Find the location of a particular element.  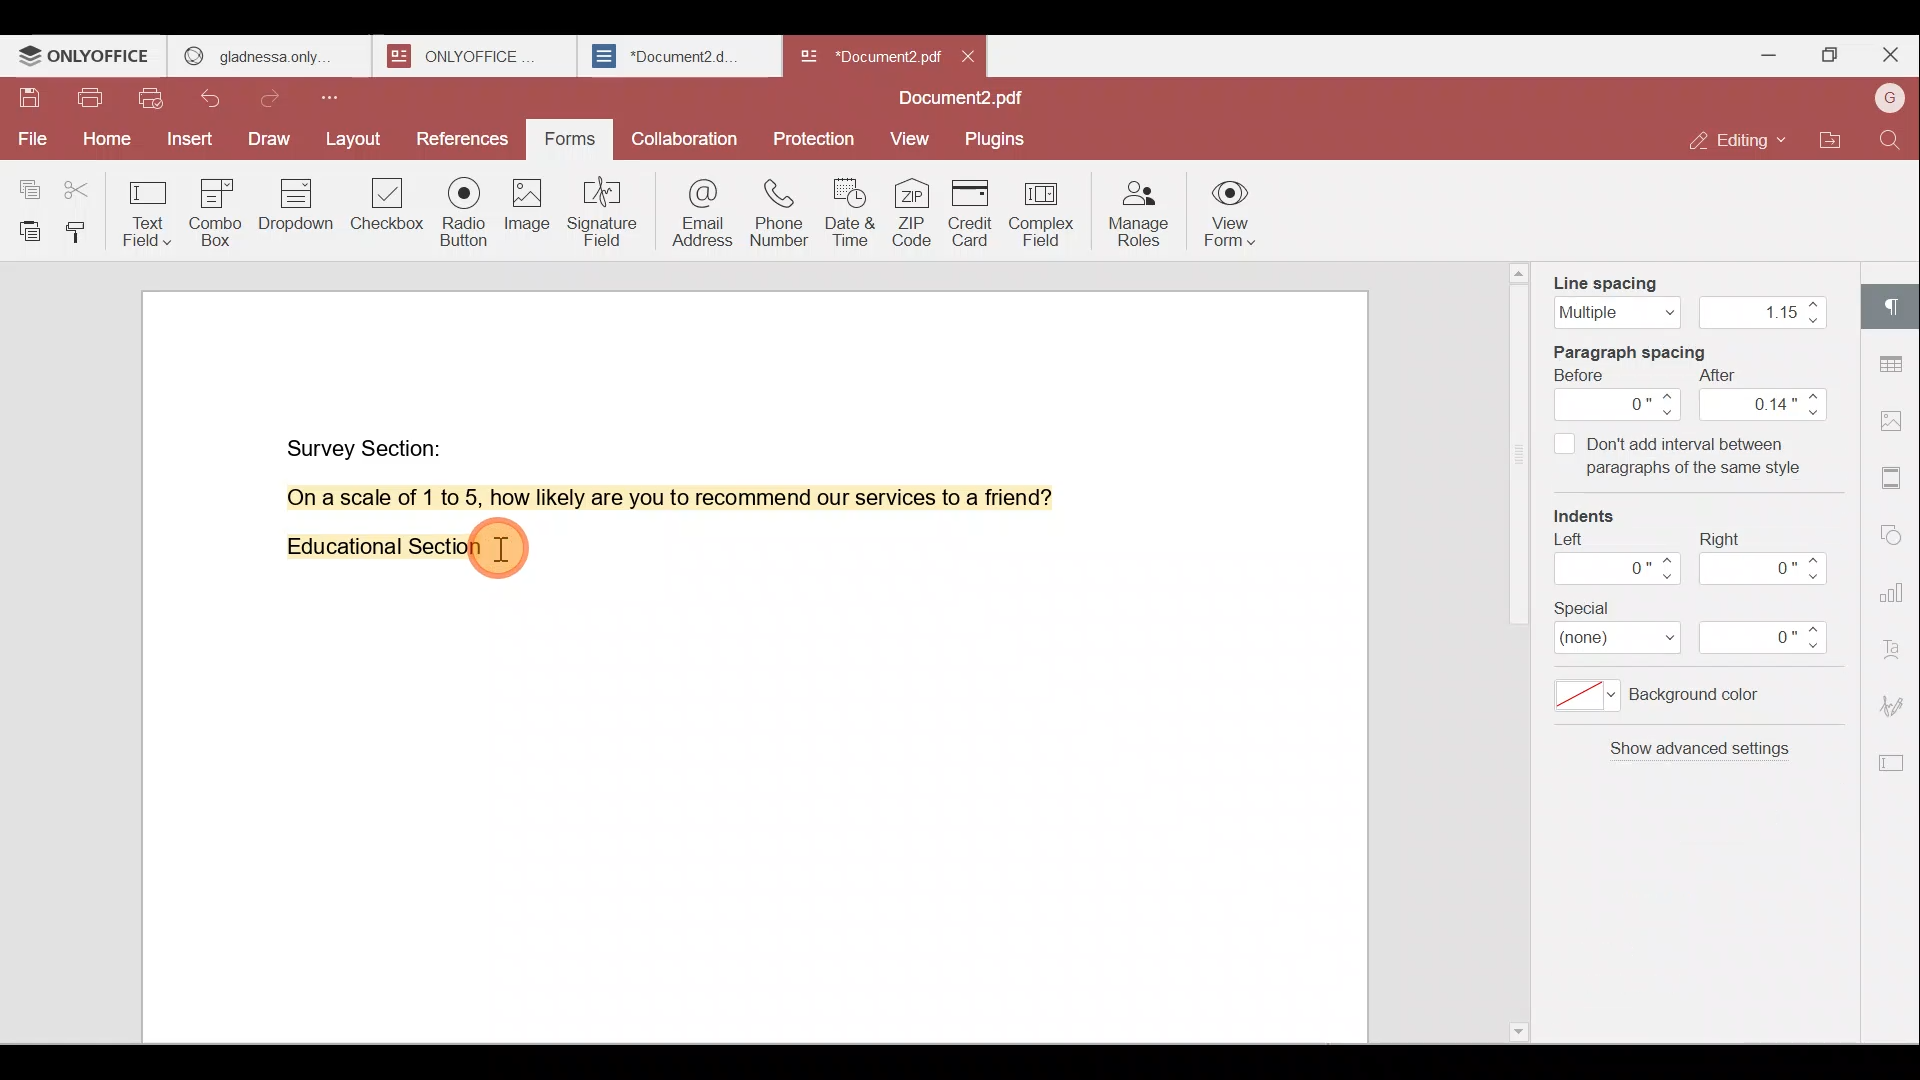

Print file is located at coordinates (89, 102).